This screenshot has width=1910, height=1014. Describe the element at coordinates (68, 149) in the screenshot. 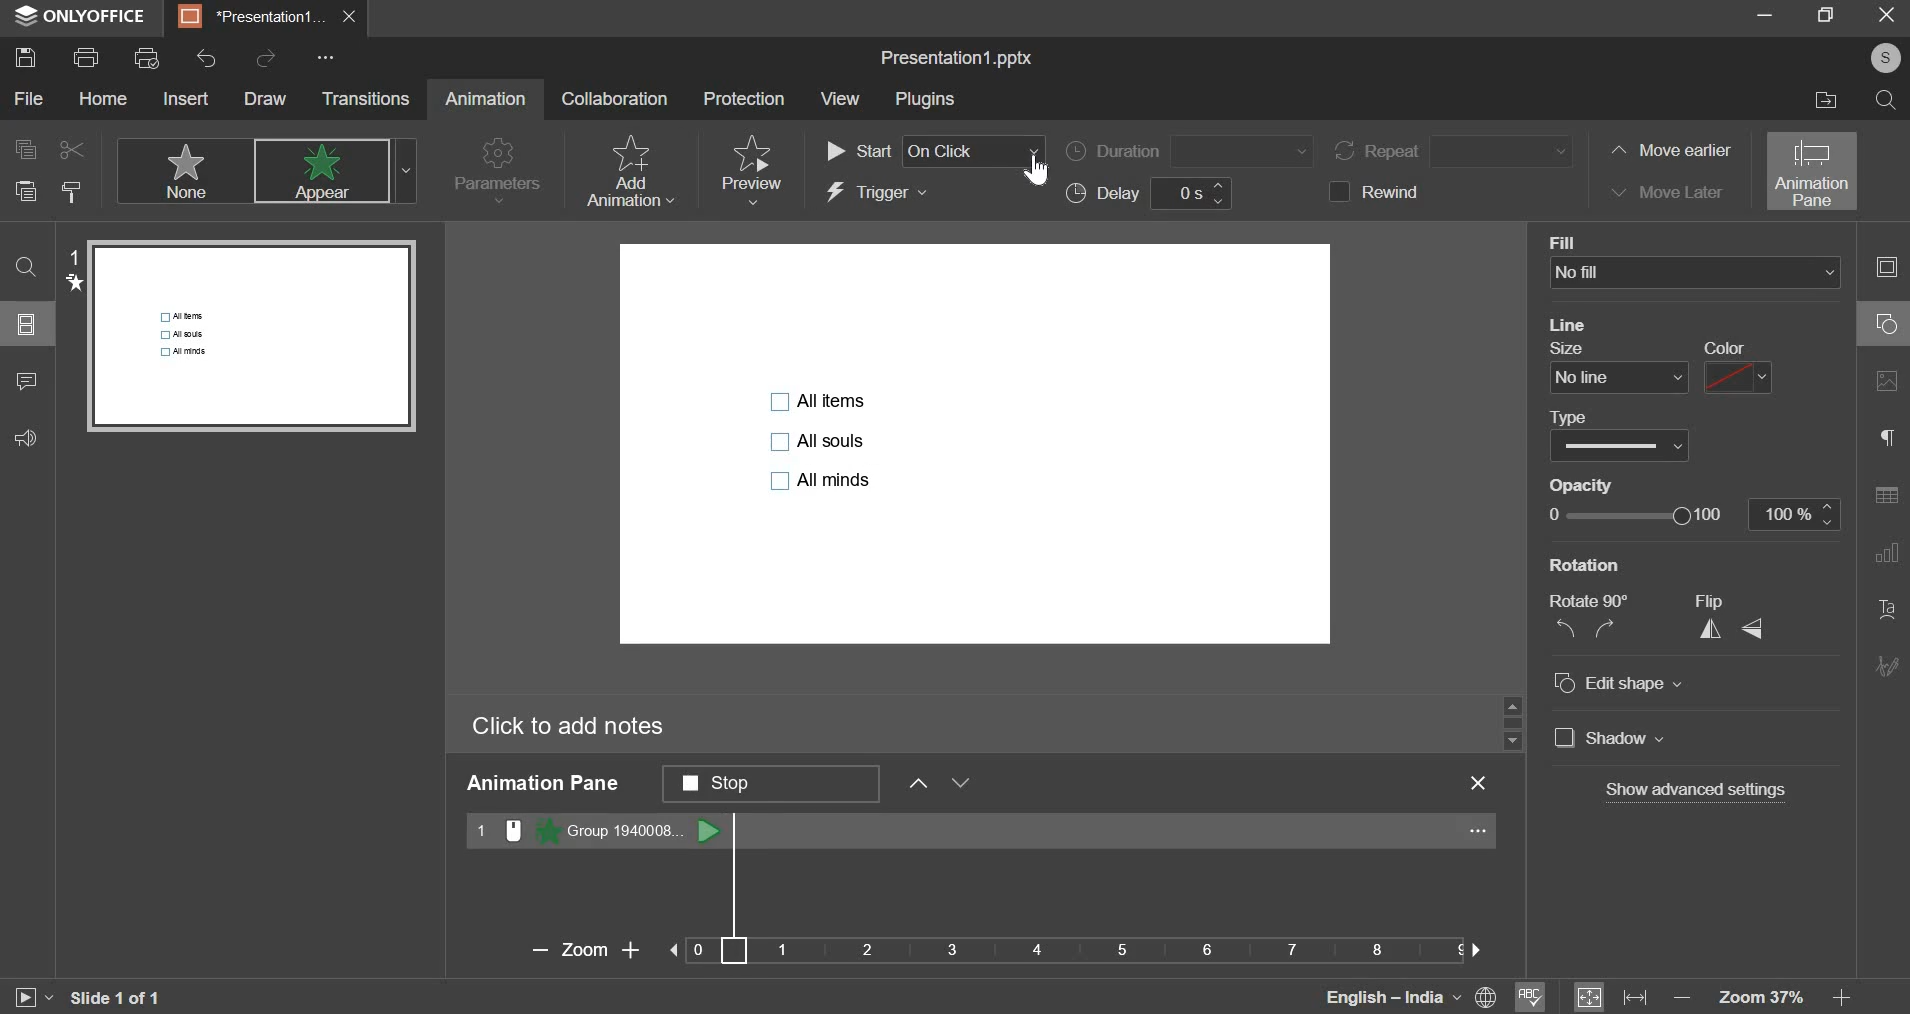

I see `cut` at that location.